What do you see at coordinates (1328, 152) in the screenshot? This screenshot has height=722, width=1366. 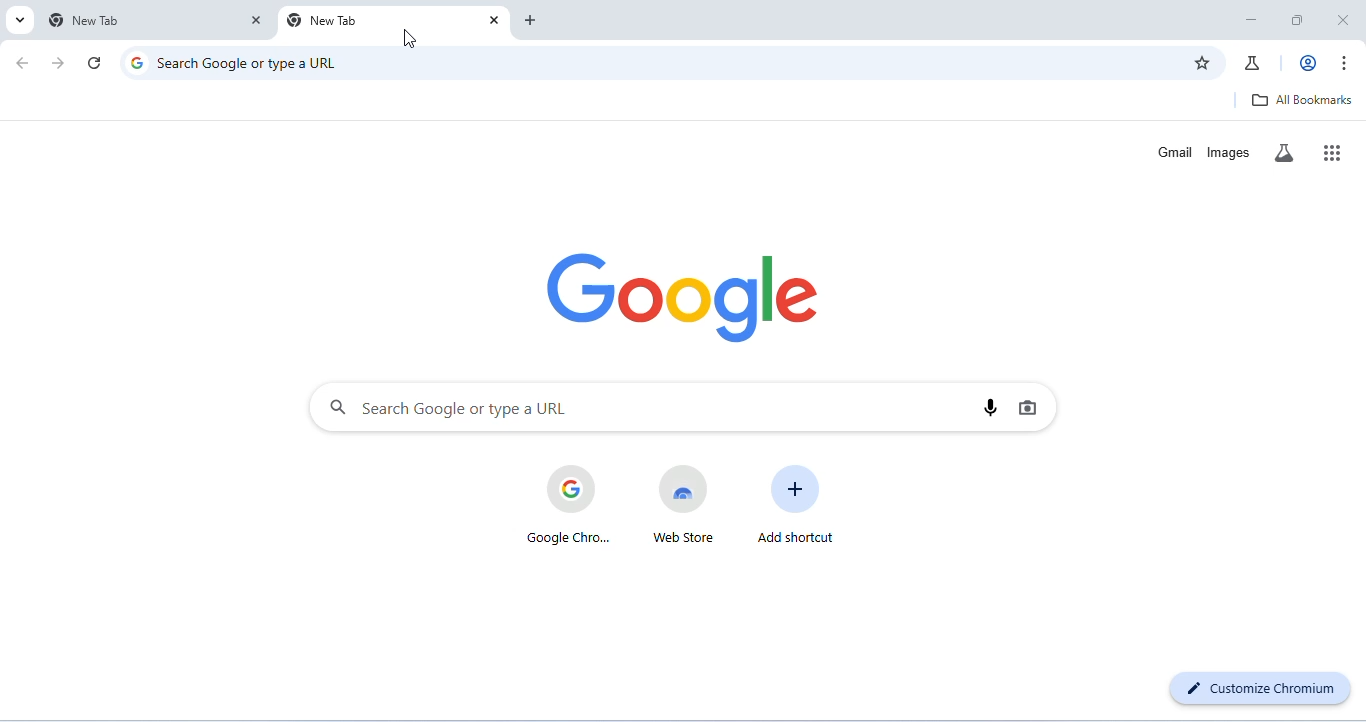 I see `google apps` at bounding box center [1328, 152].